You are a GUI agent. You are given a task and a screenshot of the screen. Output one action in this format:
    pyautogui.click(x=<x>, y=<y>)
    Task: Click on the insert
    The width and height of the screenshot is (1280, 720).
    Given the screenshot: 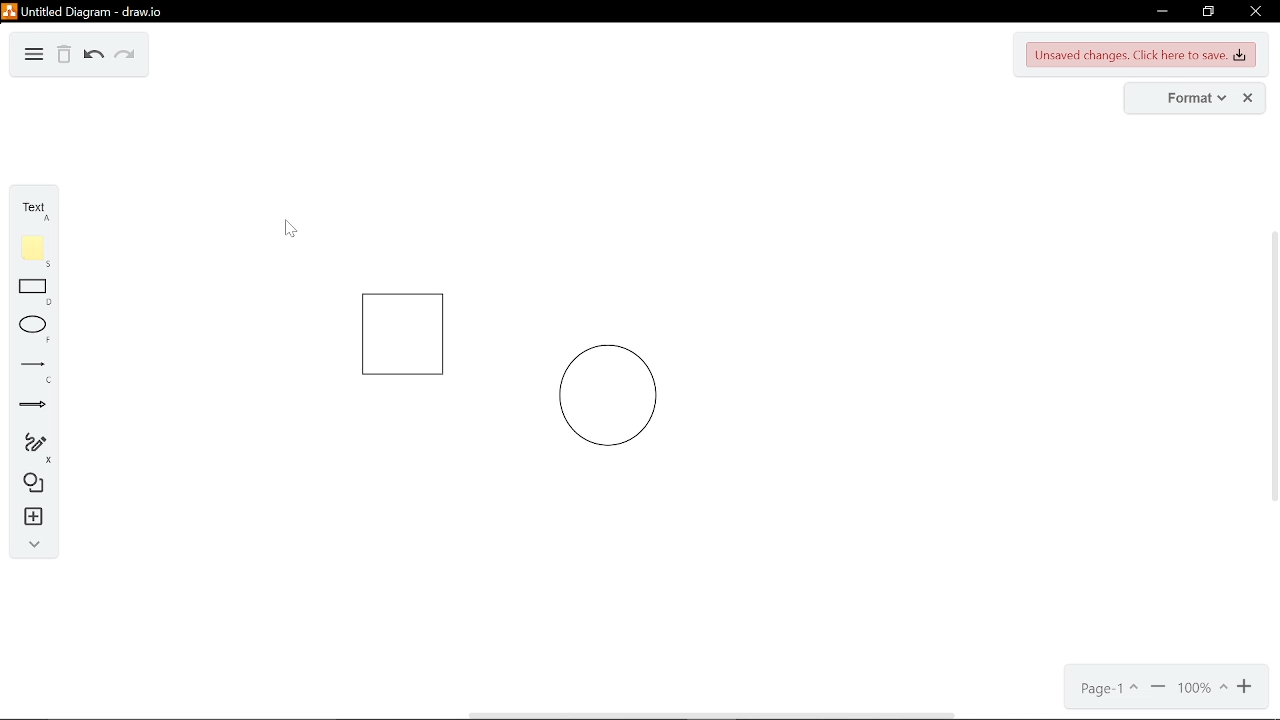 What is the action you would take?
    pyautogui.click(x=28, y=518)
    